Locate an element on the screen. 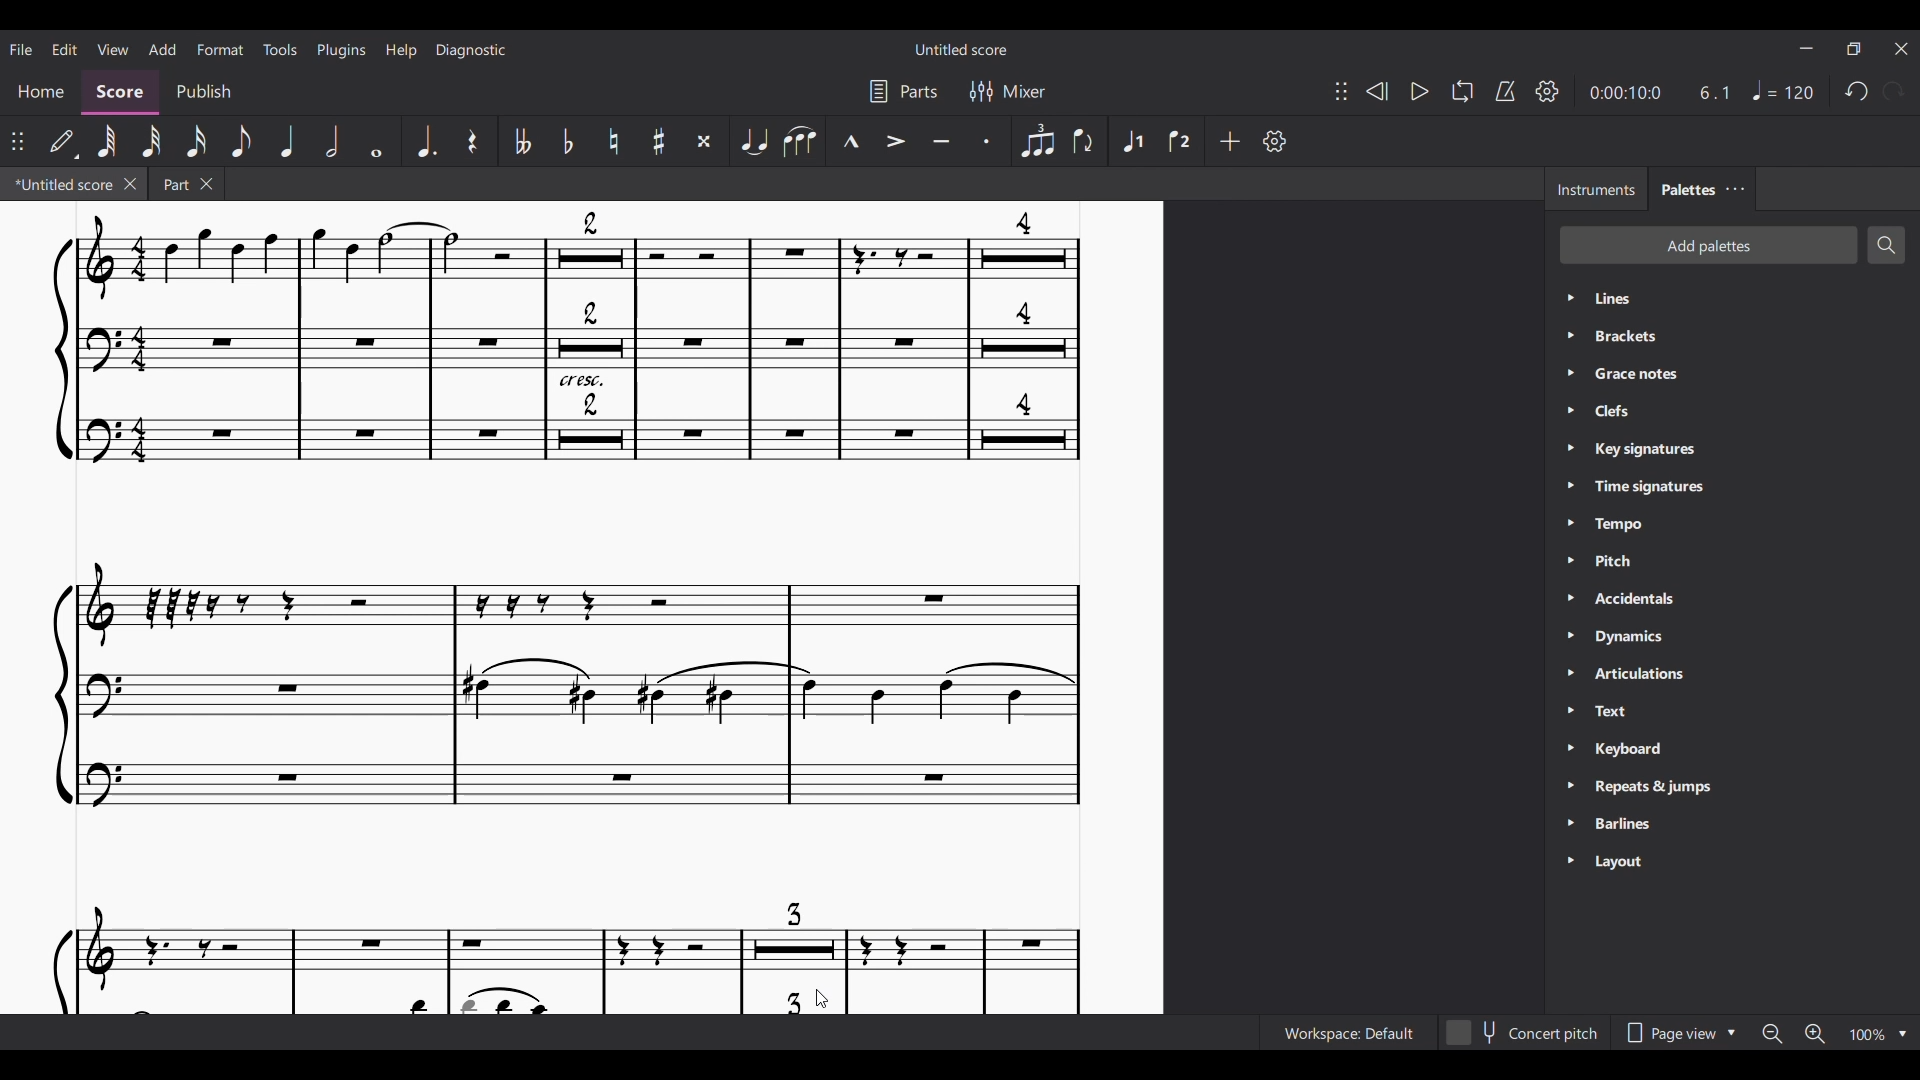 This screenshot has width=1920, height=1080. Rest is located at coordinates (473, 141).